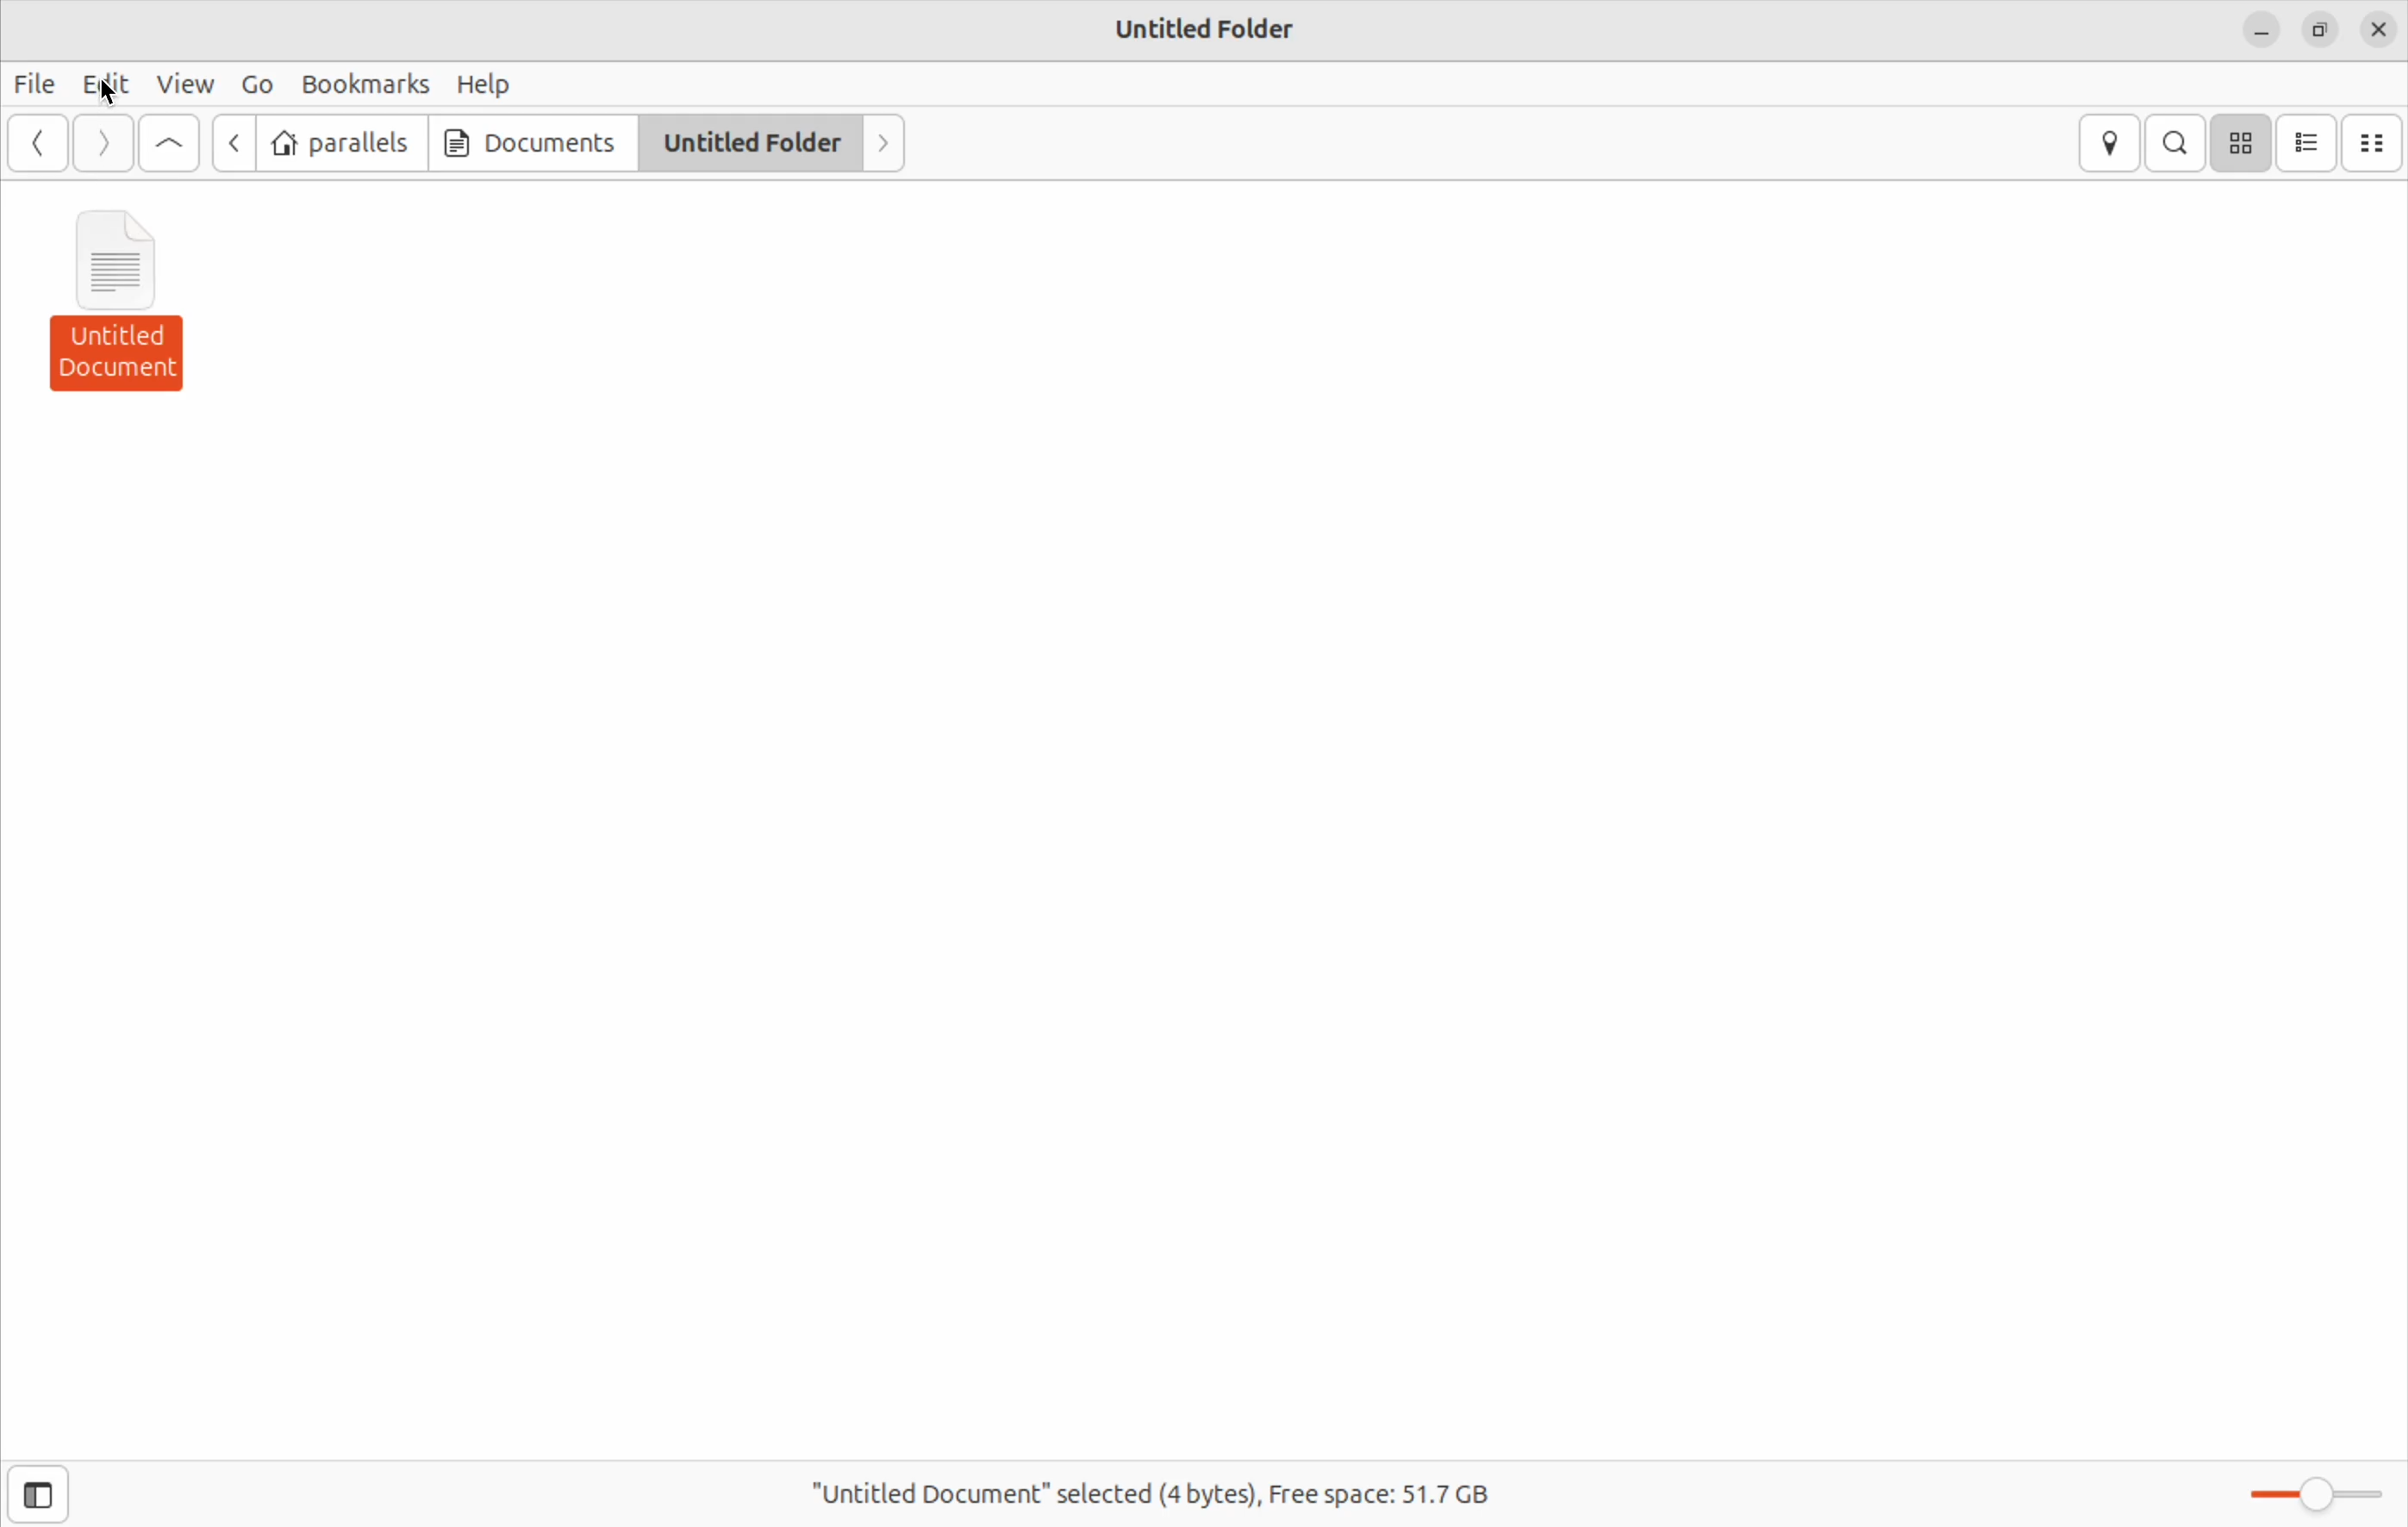 This screenshot has height=1527, width=2408. What do you see at coordinates (253, 83) in the screenshot?
I see `Go` at bounding box center [253, 83].